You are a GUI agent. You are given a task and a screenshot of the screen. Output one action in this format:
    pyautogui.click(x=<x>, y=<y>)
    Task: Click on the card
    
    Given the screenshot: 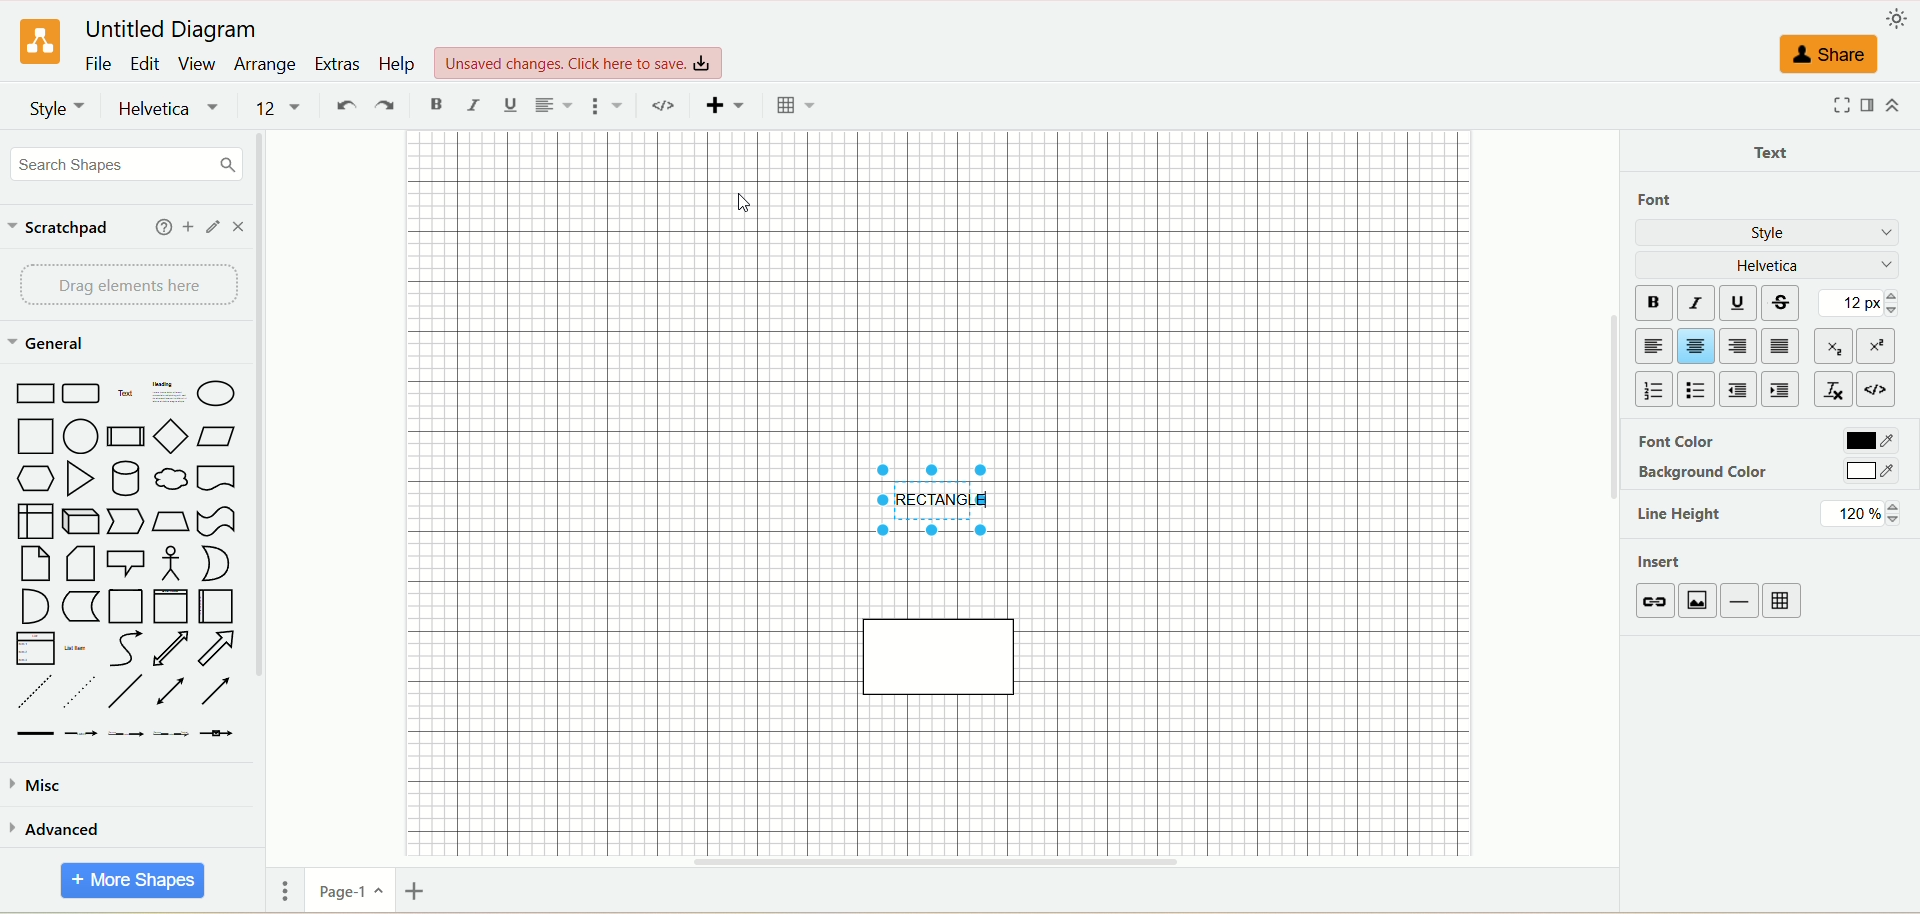 What is the action you would take?
    pyautogui.click(x=83, y=564)
    